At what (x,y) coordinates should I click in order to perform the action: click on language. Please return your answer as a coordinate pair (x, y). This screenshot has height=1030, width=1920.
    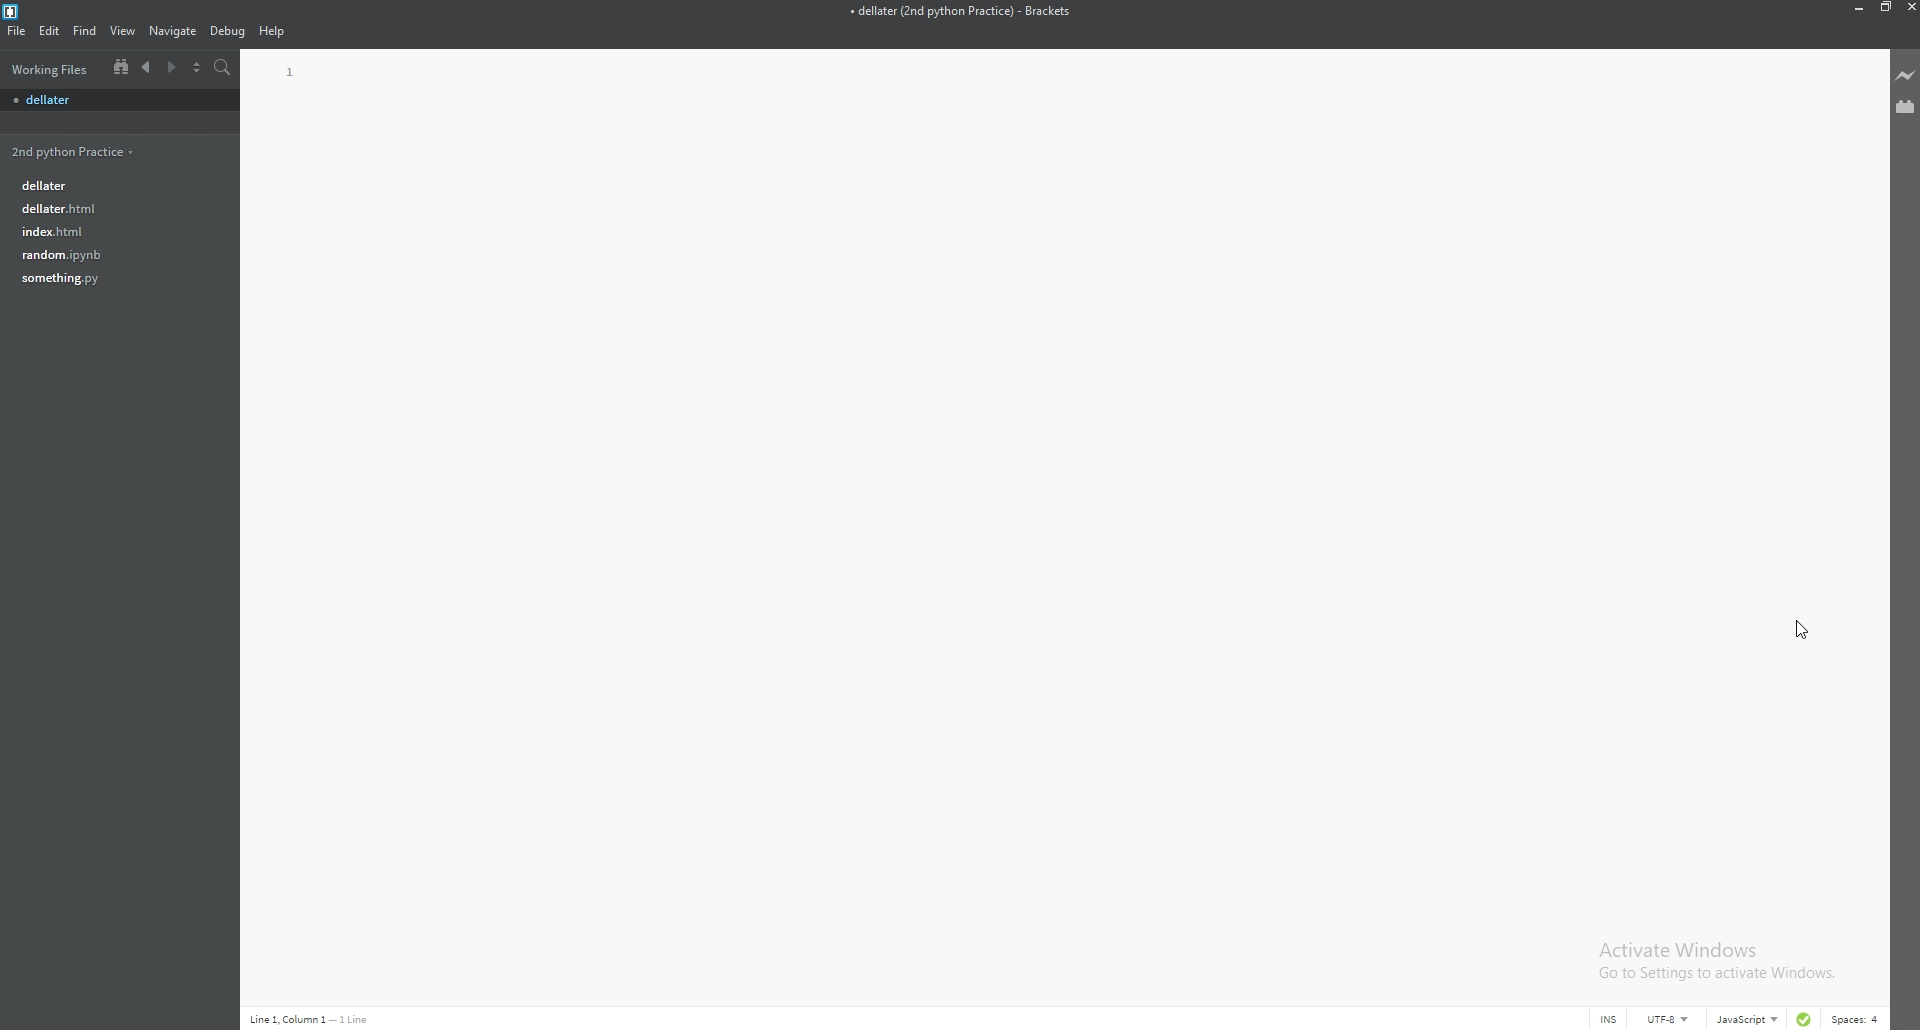
    Looking at the image, I should click on (1750, 1019).